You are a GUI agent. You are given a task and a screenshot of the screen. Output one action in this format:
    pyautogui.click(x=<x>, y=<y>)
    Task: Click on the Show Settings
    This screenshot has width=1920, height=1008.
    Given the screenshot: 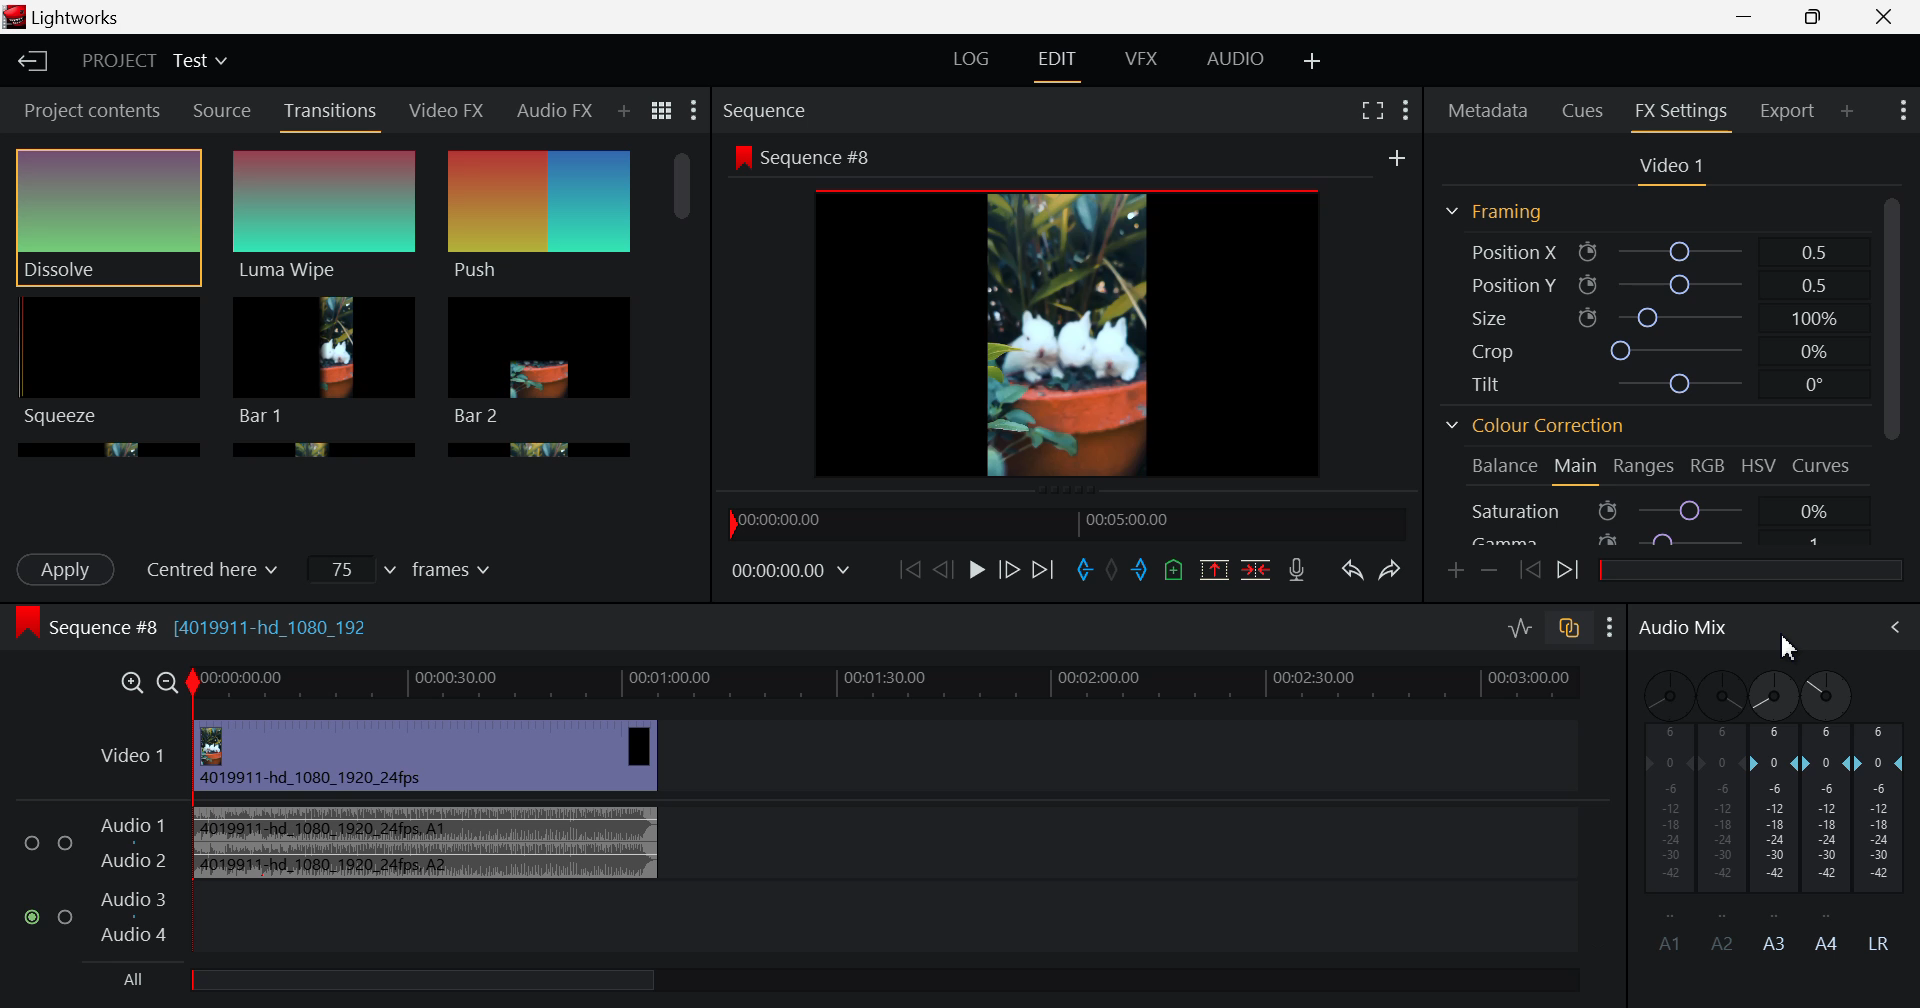 What is the action you would take?
    pyautogui.click(x=1610, y=630)
    